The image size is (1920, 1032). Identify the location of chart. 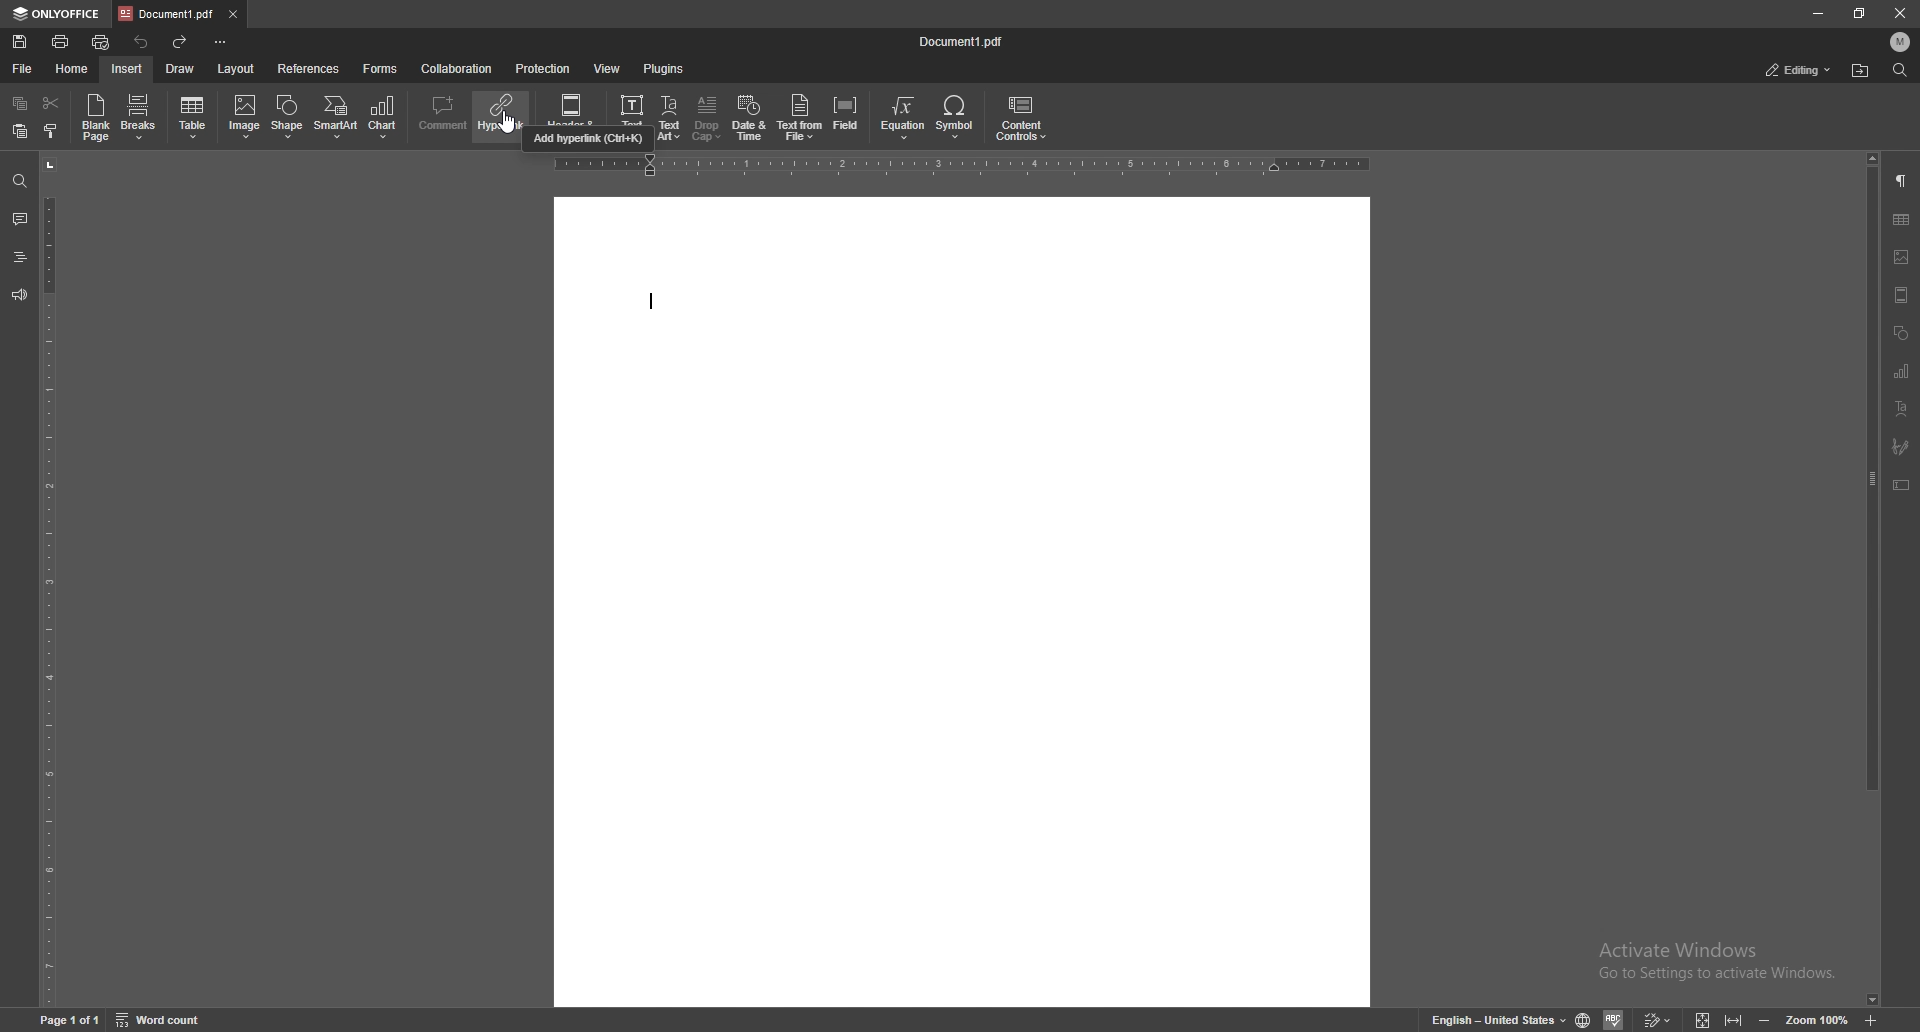
(384, 118).